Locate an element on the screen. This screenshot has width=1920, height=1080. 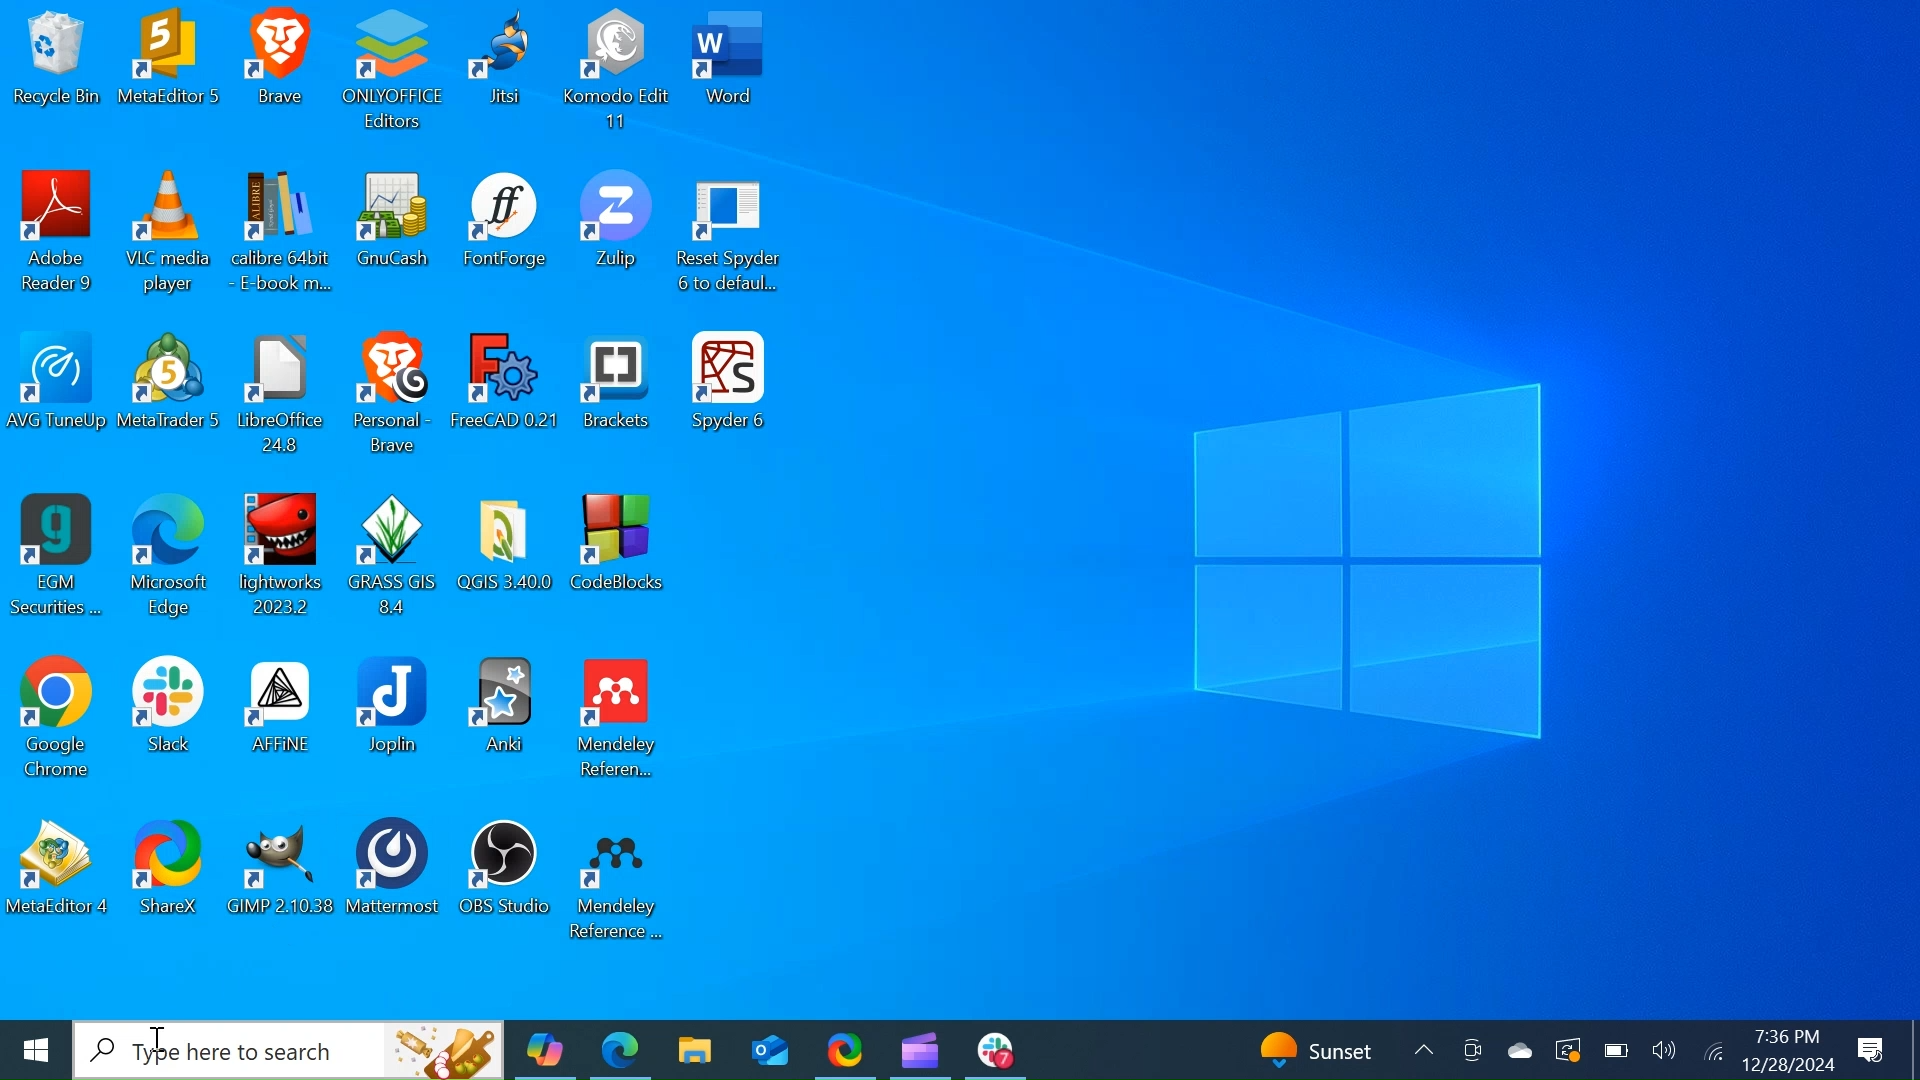
CodeBlocks Desktop Icon is located at coordinates (622, 558).